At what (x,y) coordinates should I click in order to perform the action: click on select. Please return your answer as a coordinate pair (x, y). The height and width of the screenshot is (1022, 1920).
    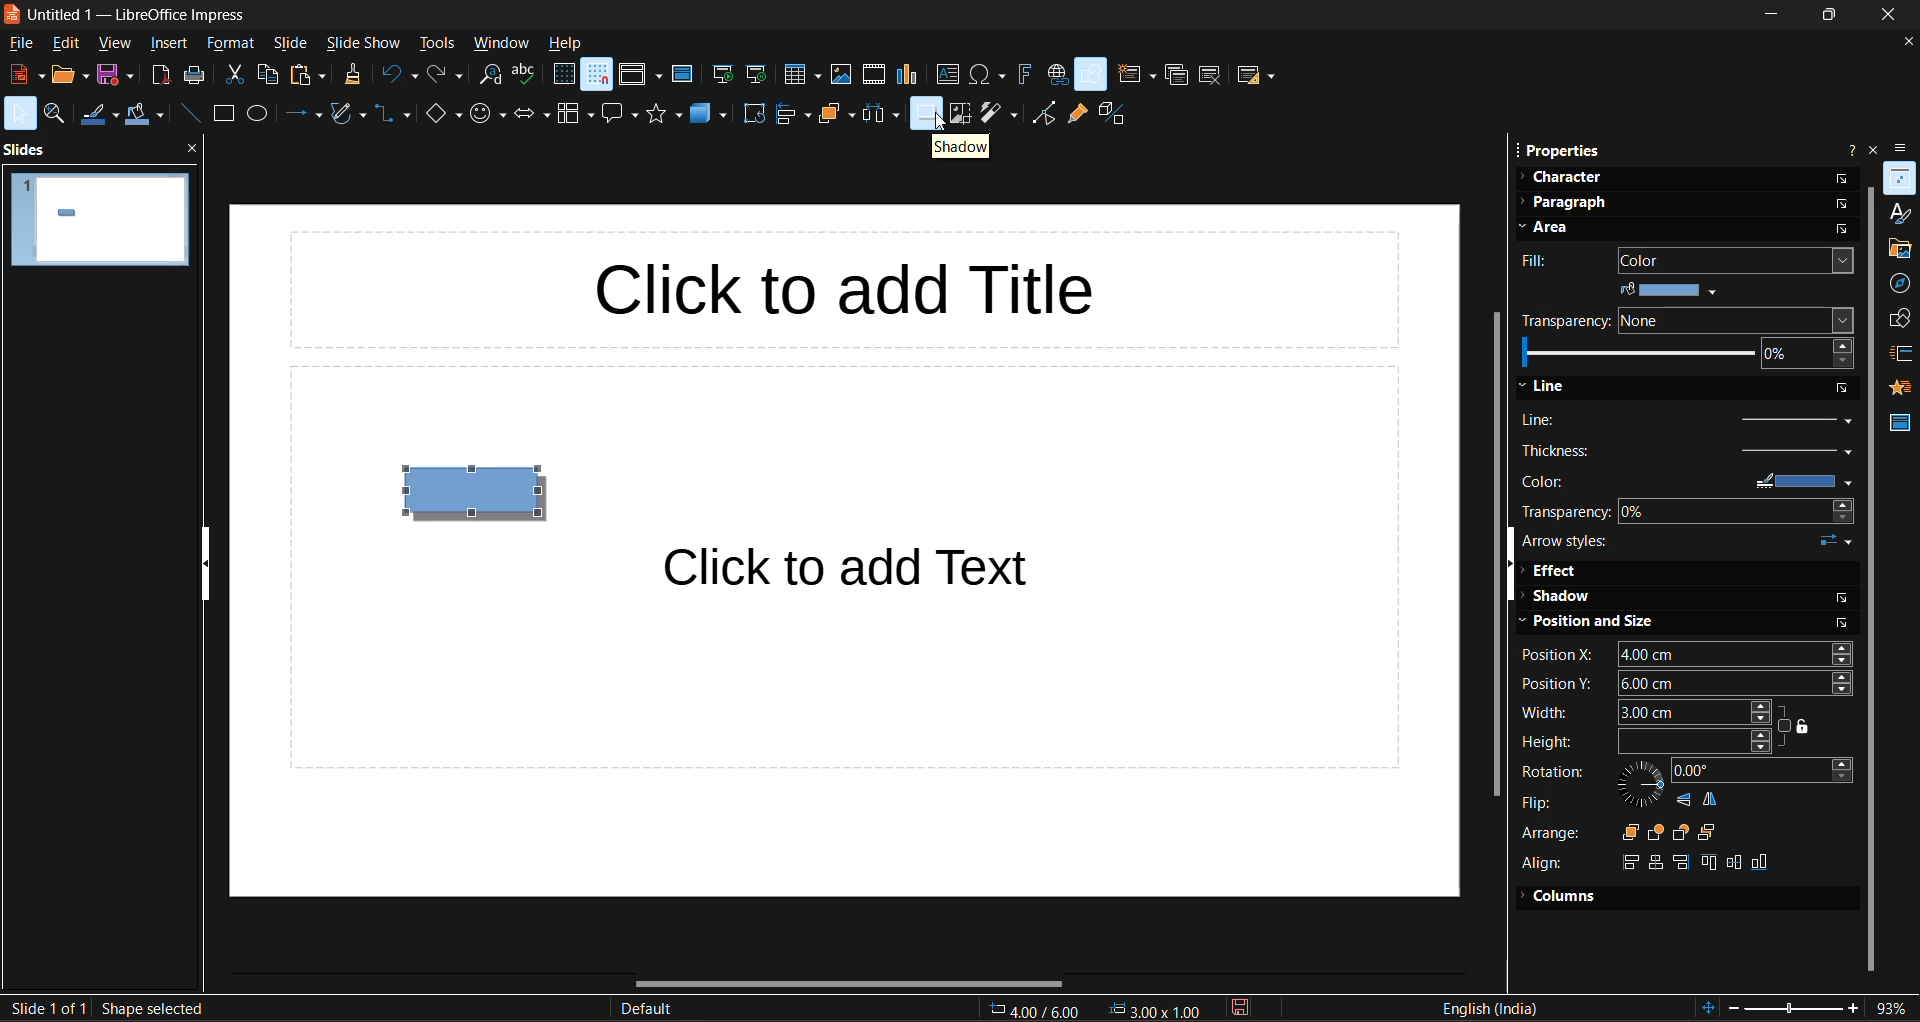
    Looking at the image, I should click on (20, 114).